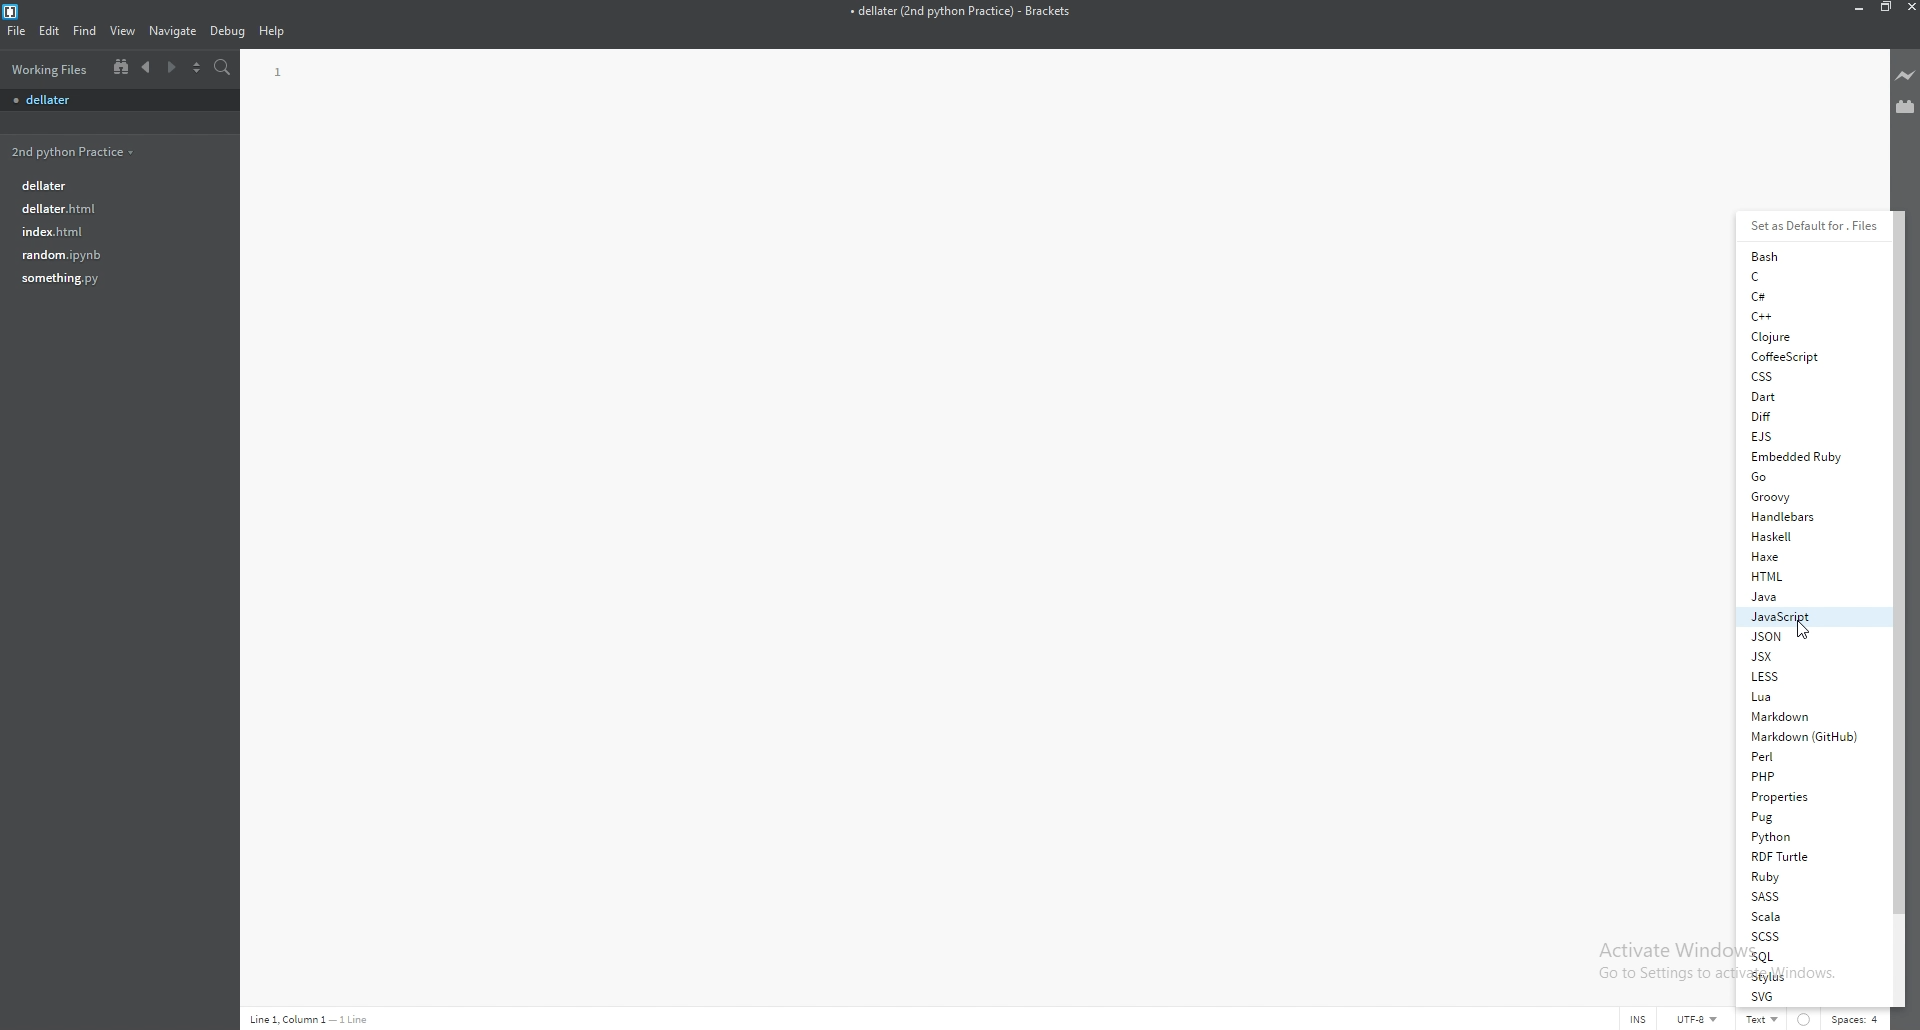  What do you see at coordinates (1800, 916) in the screenshot?
I see `scala` at bounding box center [1800, 916].